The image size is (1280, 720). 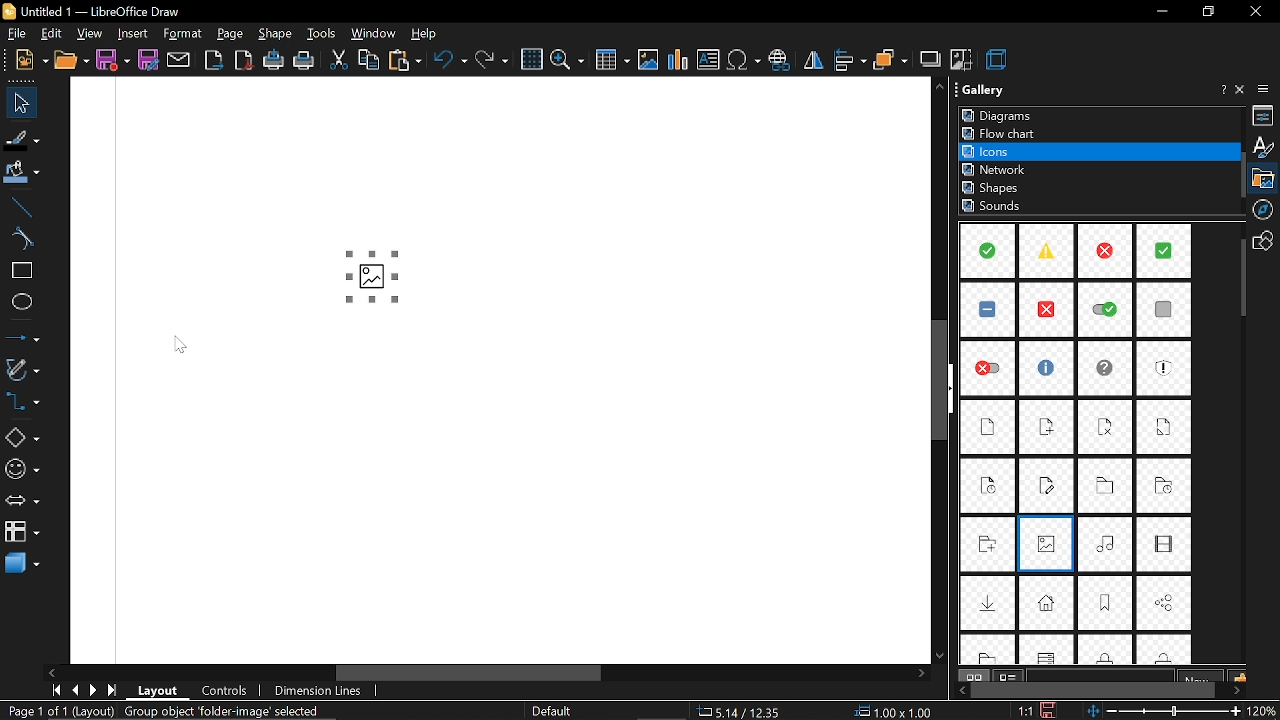 I want to click on controls, so click(x=222, y=692).